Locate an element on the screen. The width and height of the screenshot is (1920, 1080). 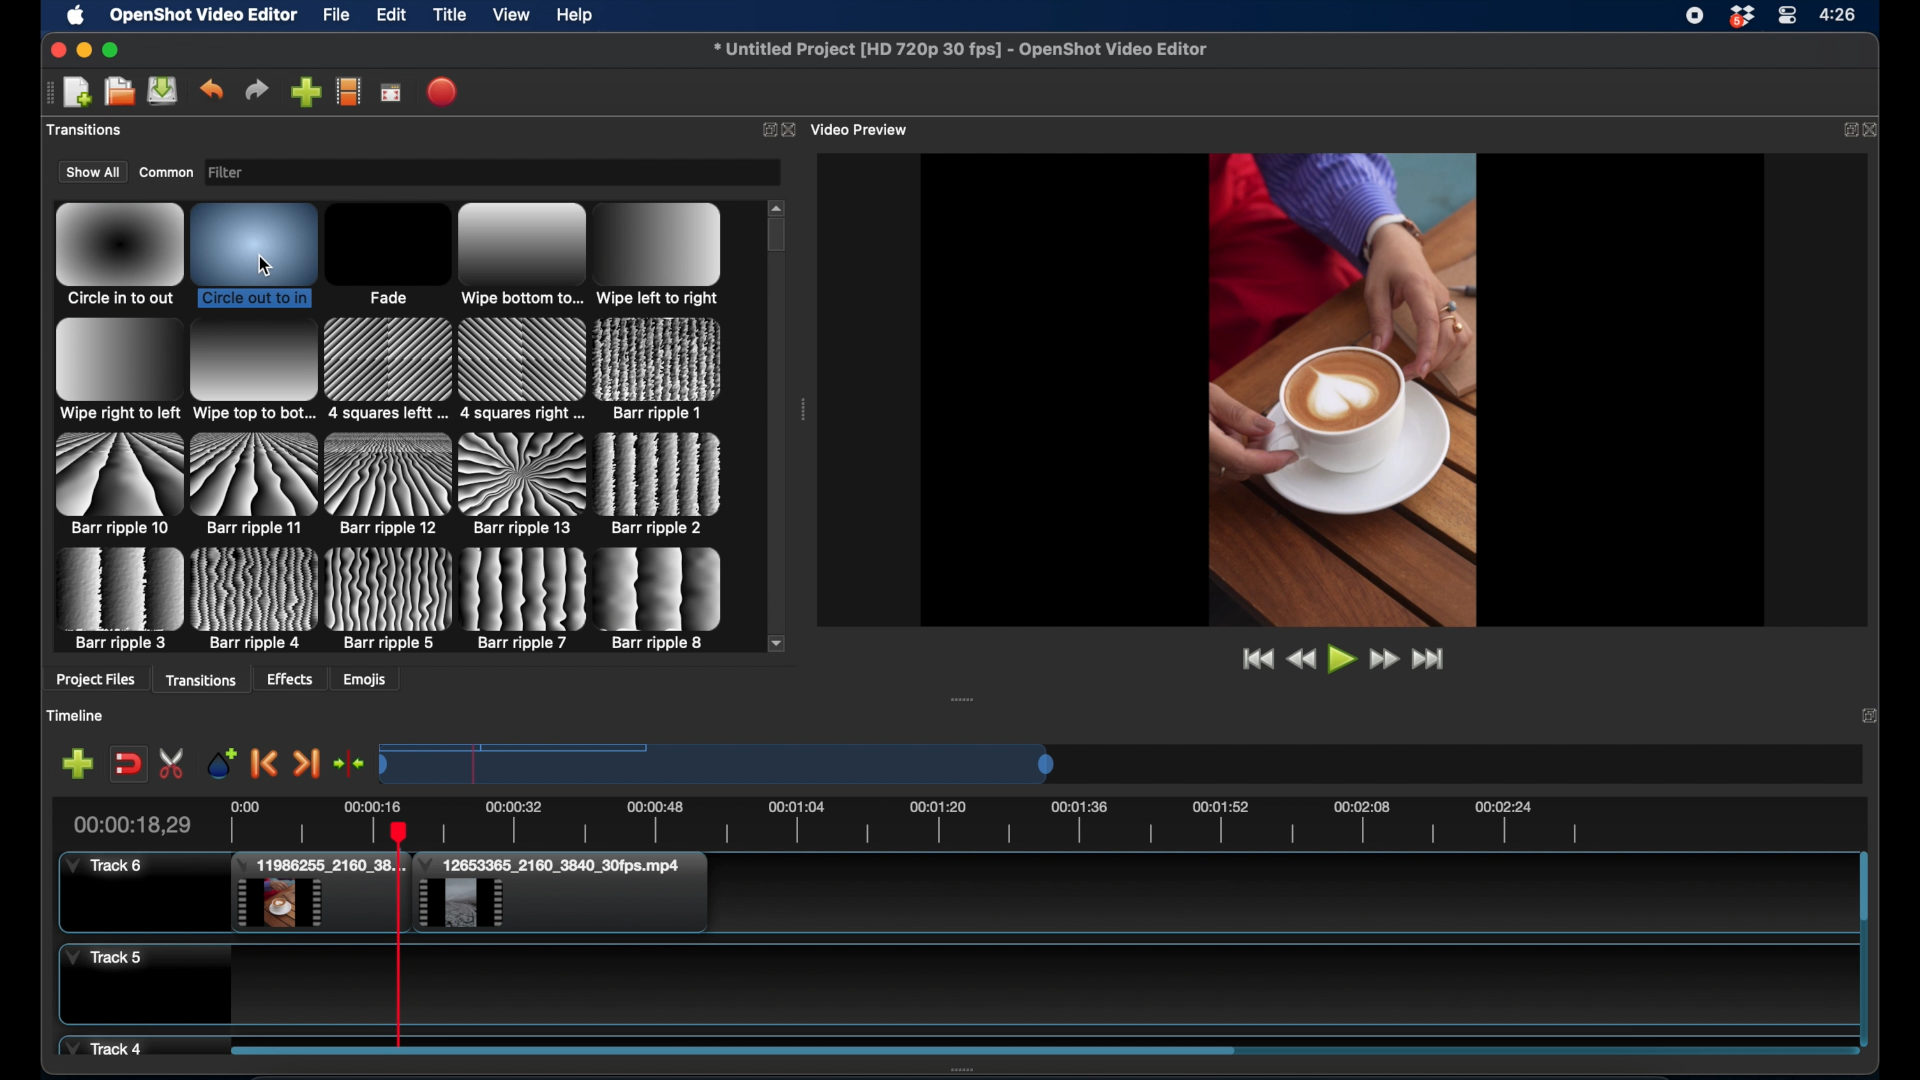
add marker is located at coordinates (222, 762).